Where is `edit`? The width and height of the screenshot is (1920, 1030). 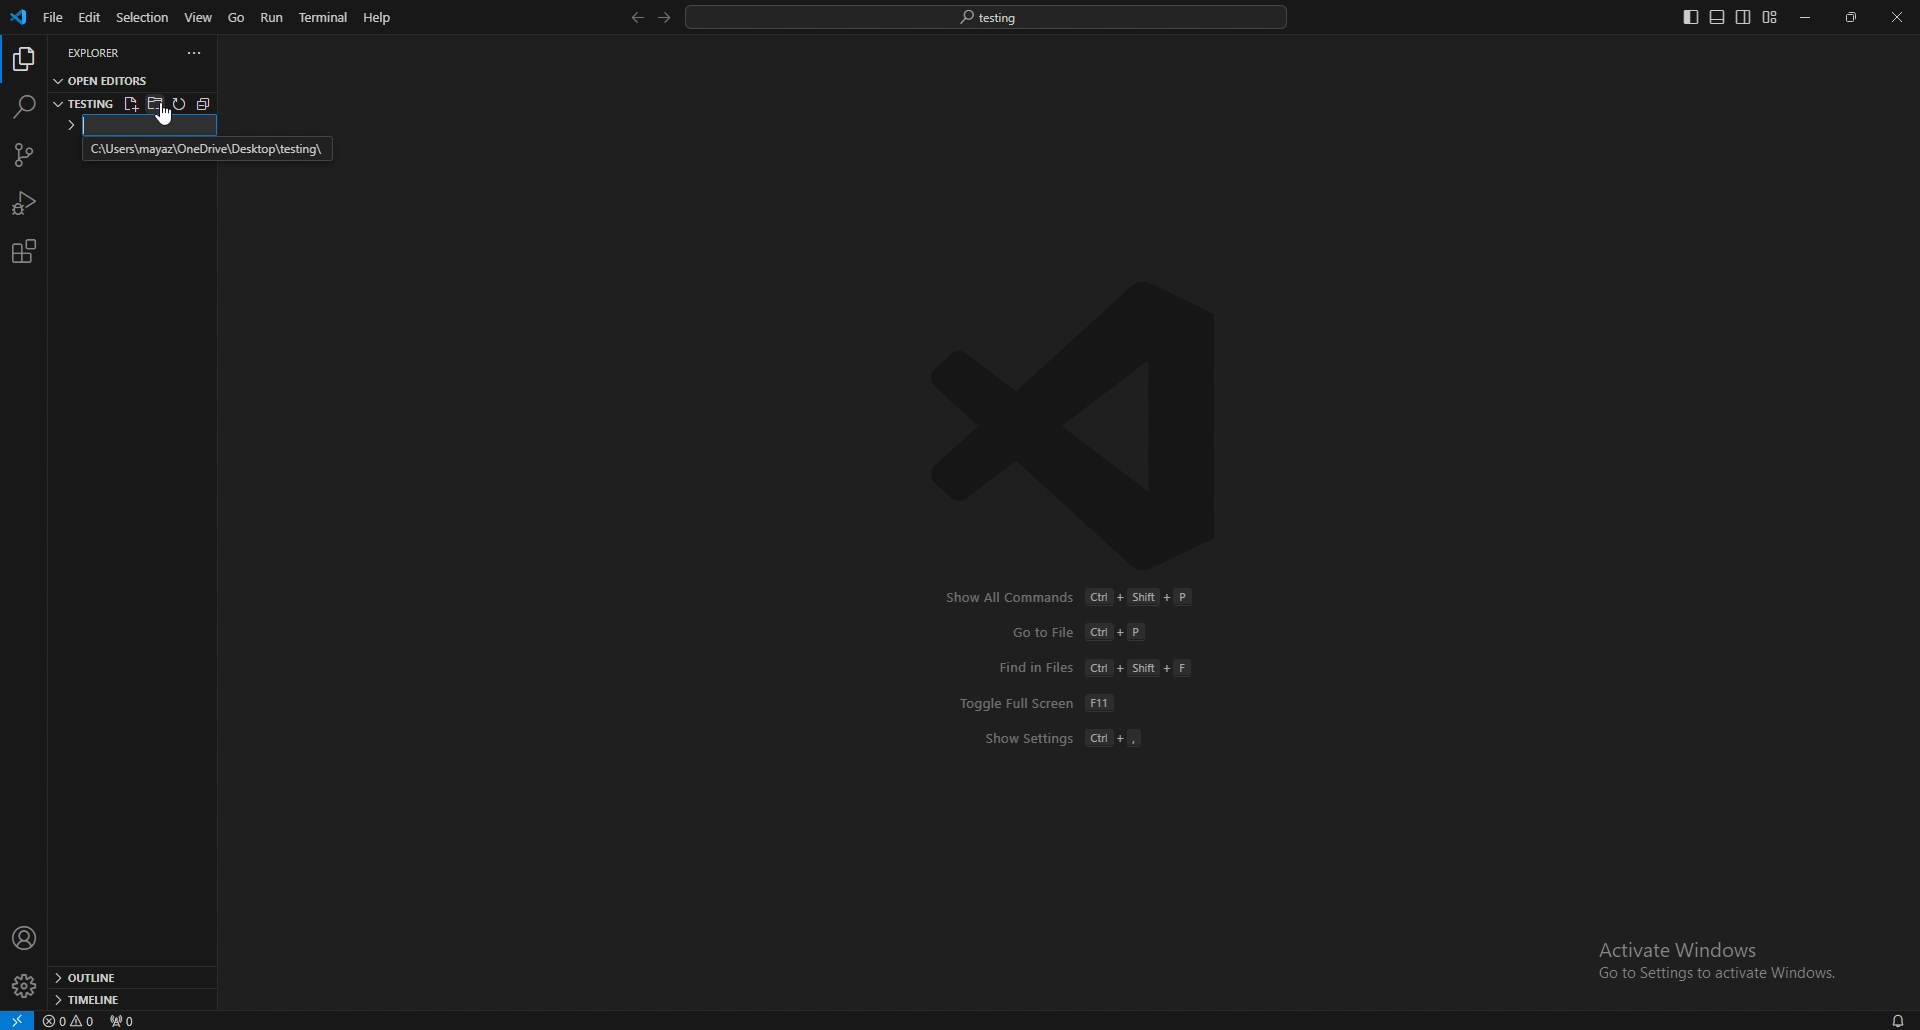
edit is located at coordinates (88, 18).